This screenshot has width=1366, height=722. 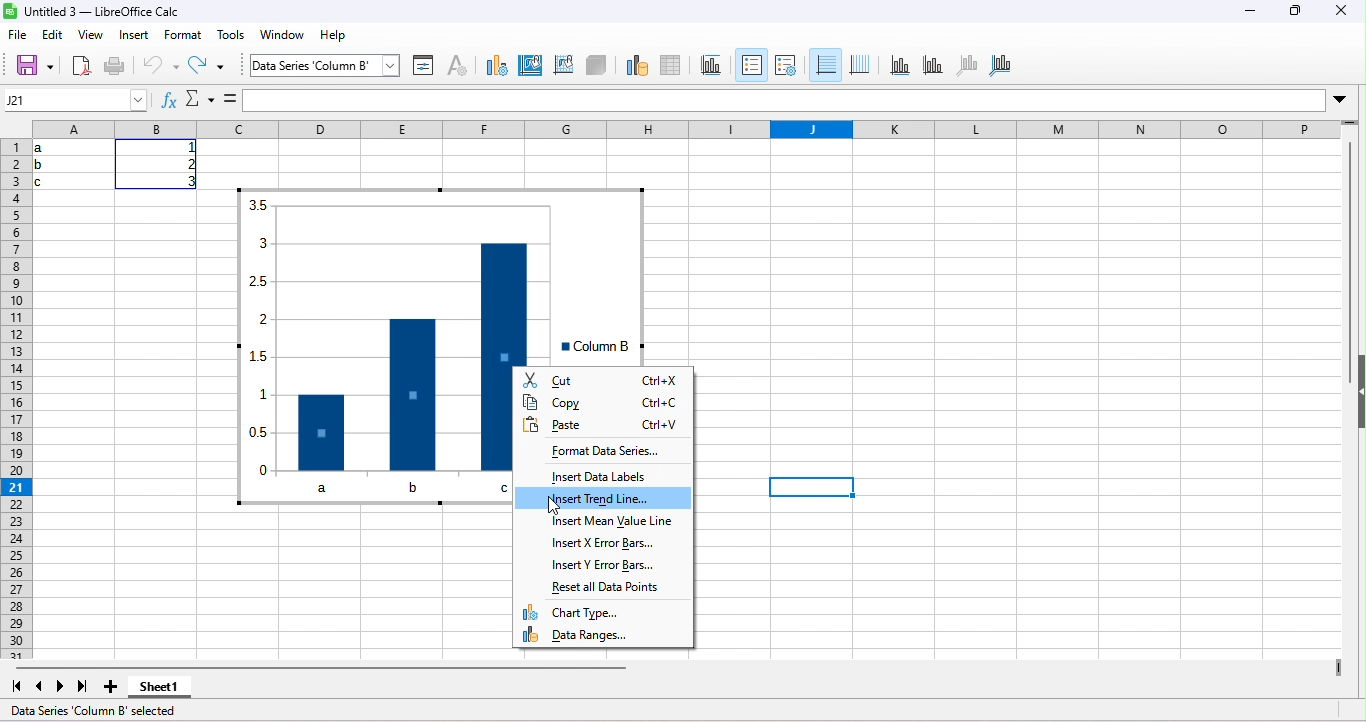 I want to click on cursor movement, so click(x=549, y=505).